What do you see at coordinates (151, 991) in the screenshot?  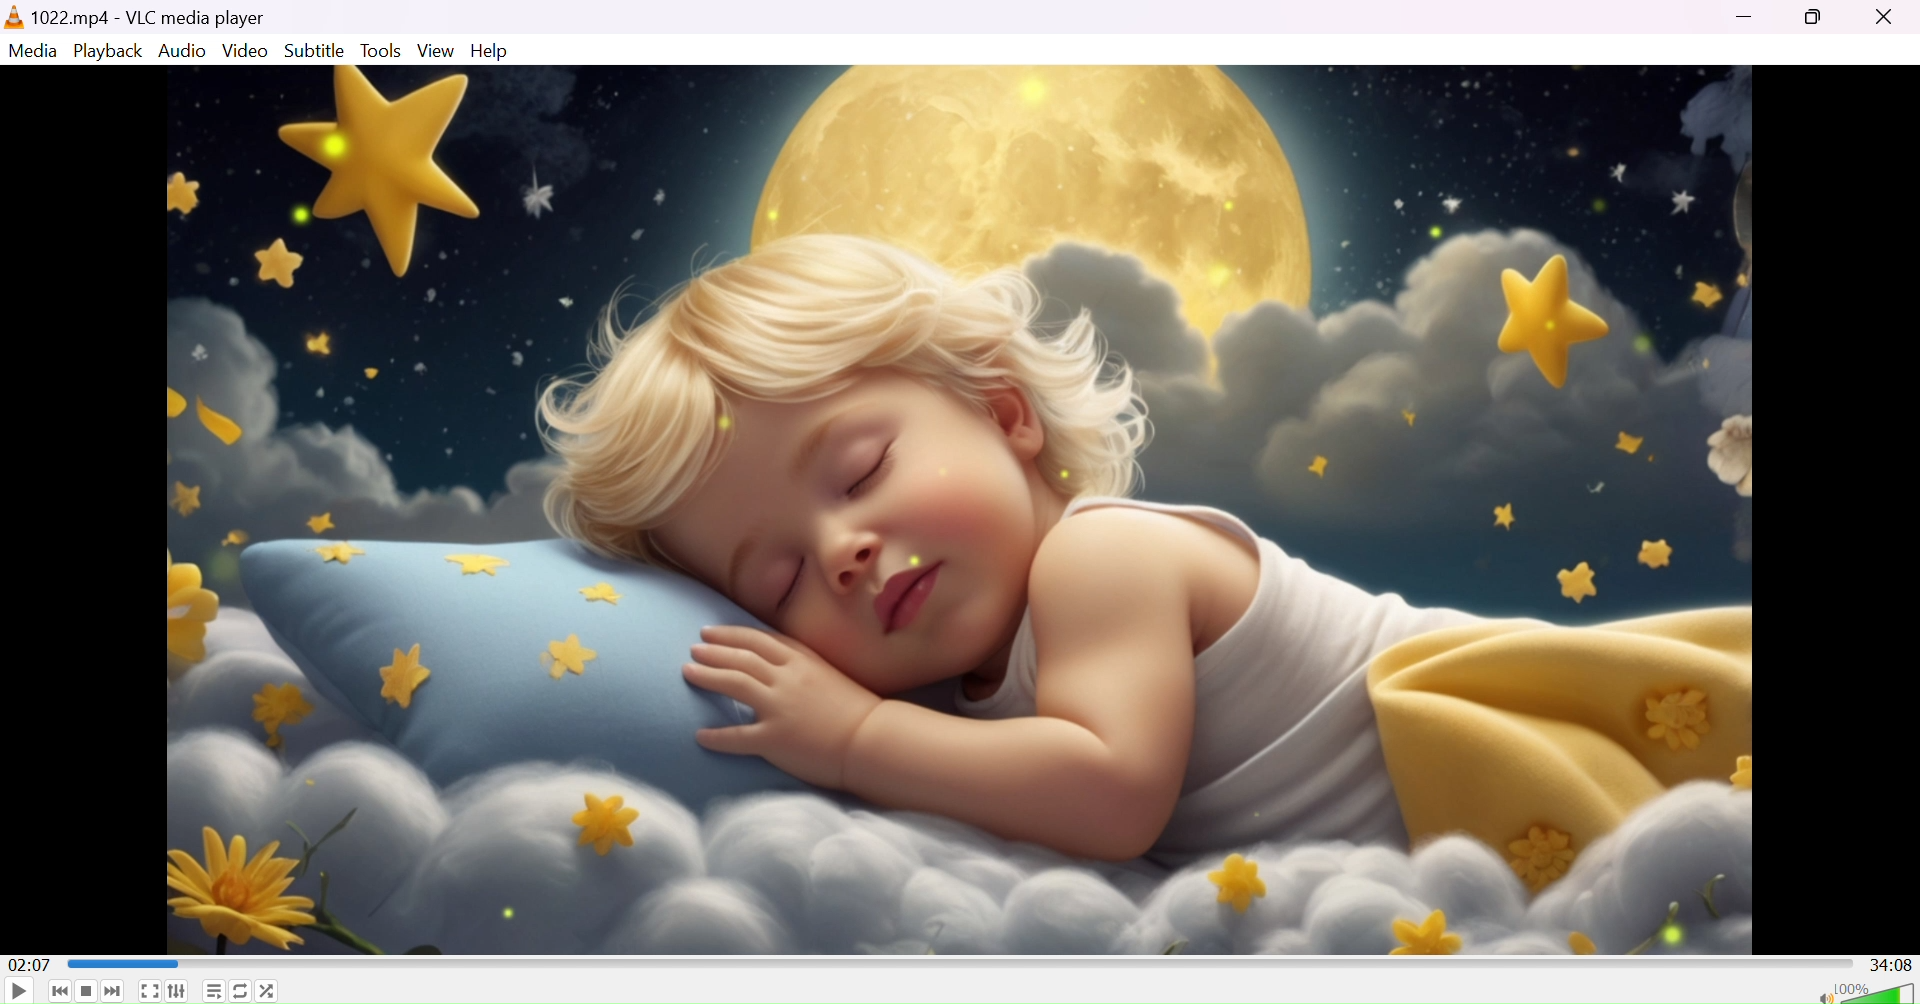 I see `Toggle the video in fullscreen` at bounding box center [151, 991].